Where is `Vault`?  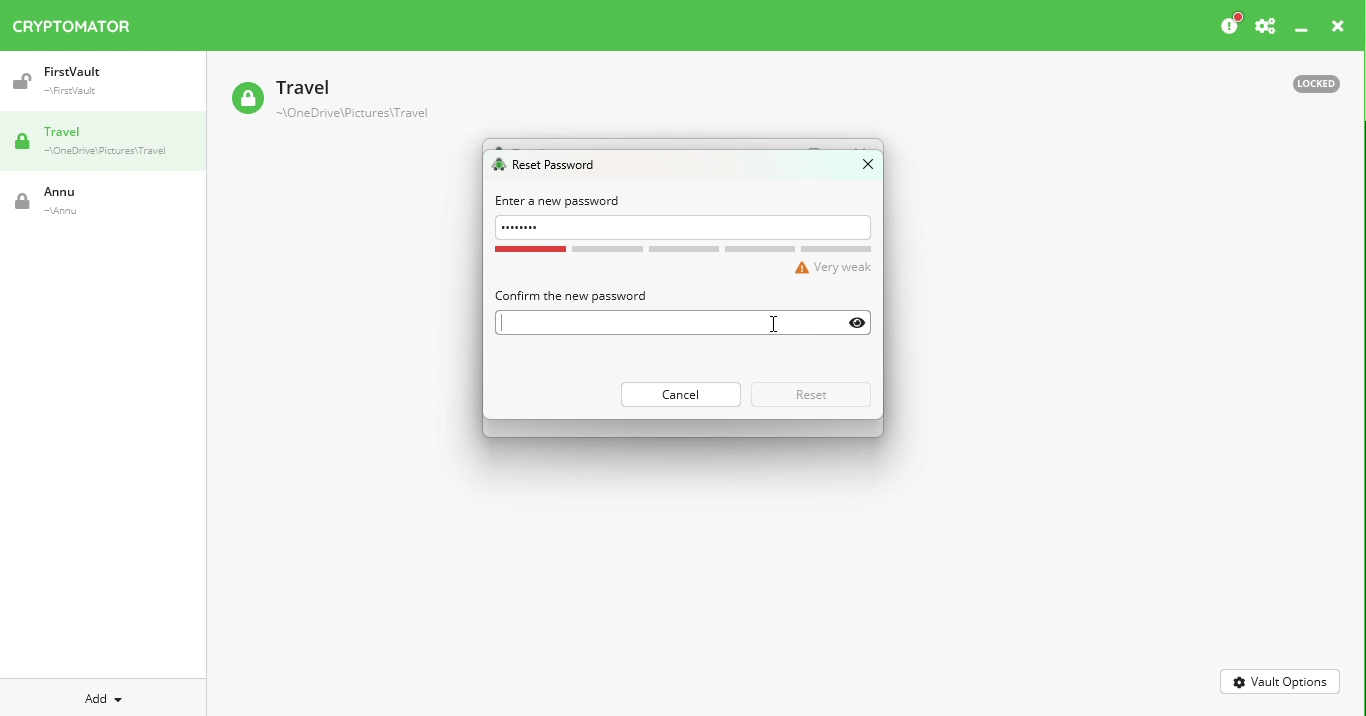 Vault is located at coordinates (329, 101).